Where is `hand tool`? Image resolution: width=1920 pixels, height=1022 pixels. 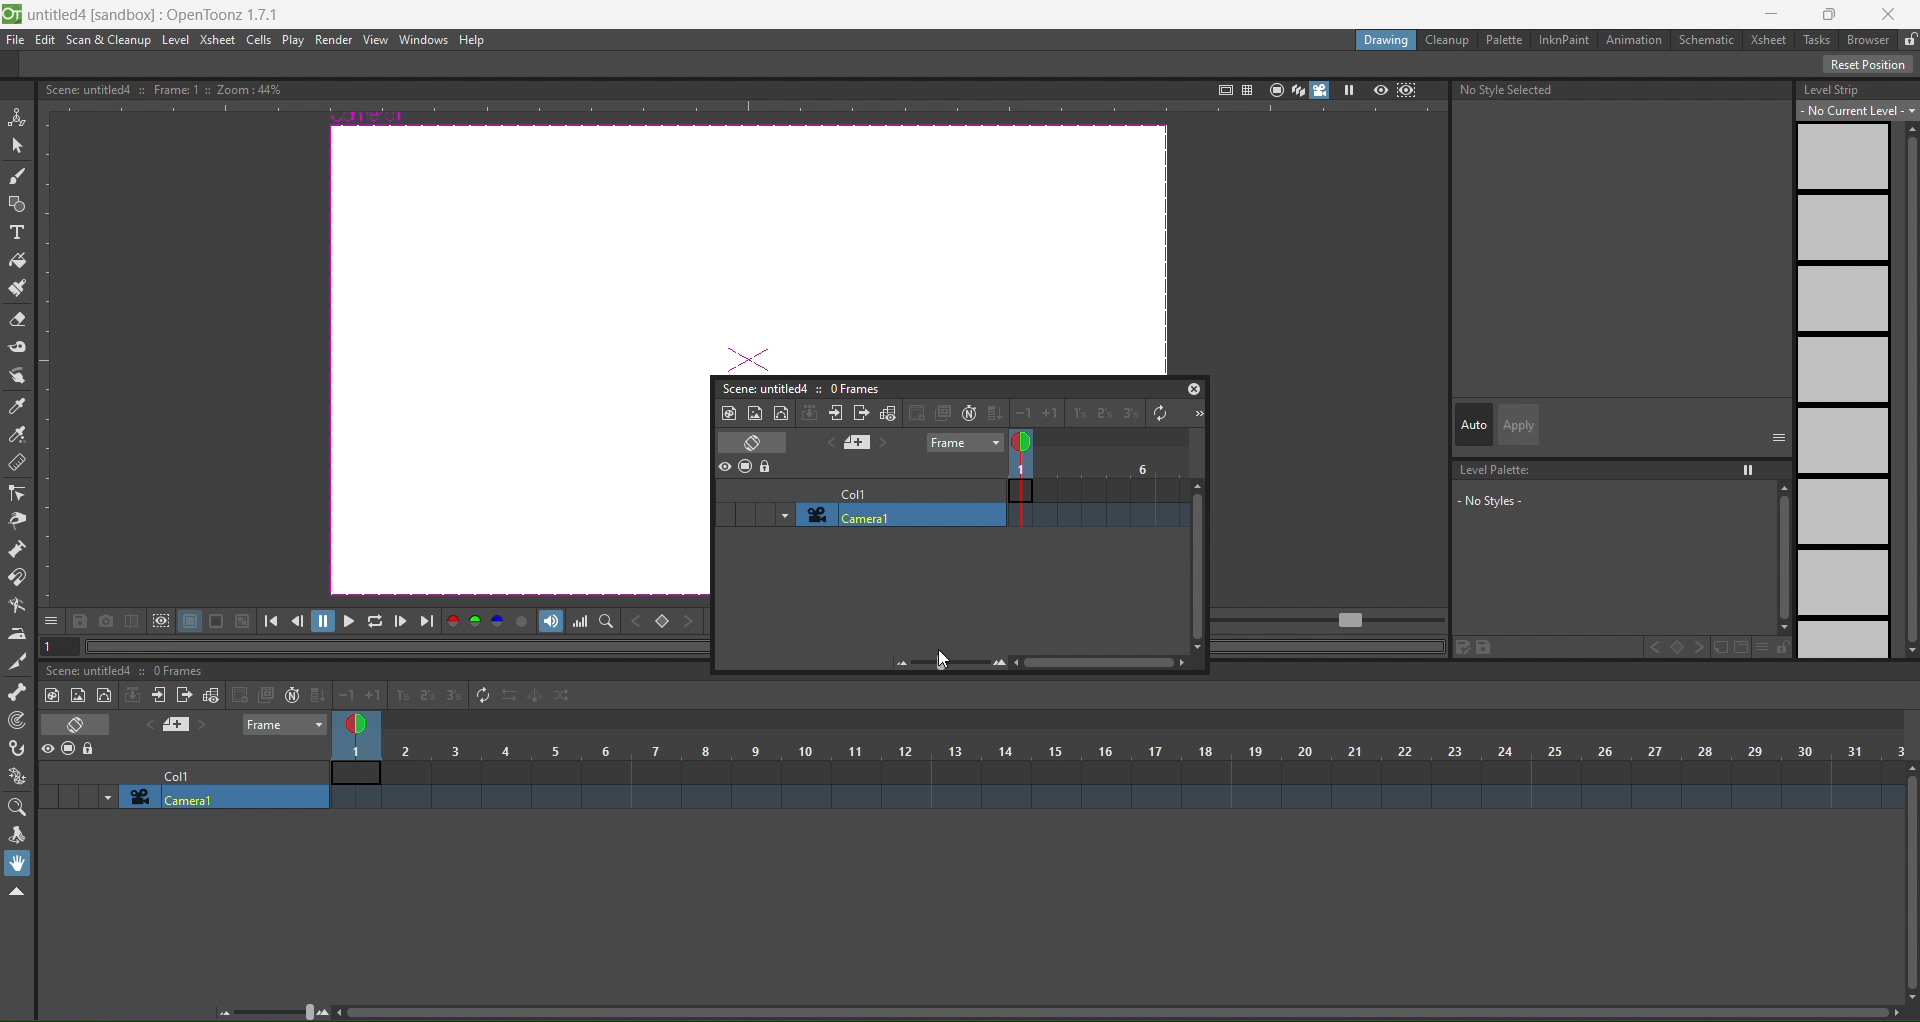
hand tool is located at coordinates (21, 863).